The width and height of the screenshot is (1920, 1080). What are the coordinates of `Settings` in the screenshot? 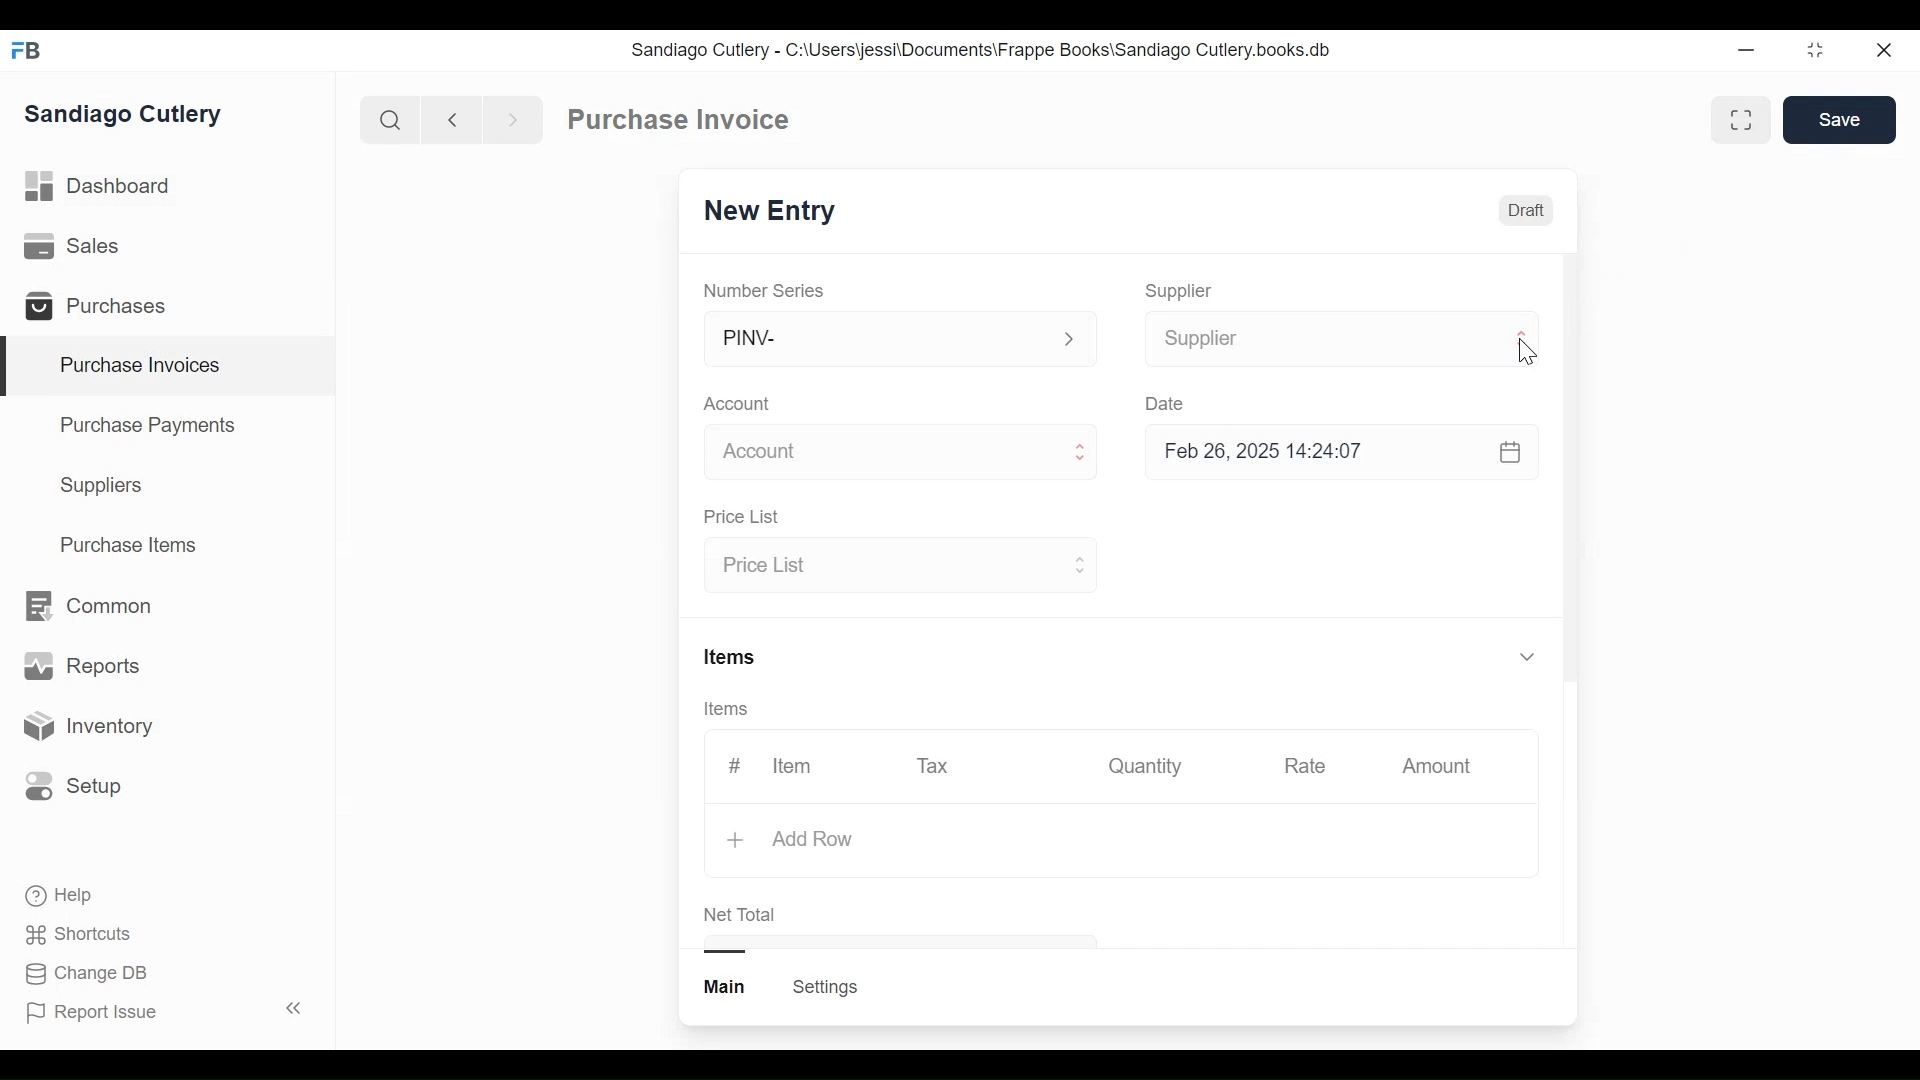 It's located at (824, 987).